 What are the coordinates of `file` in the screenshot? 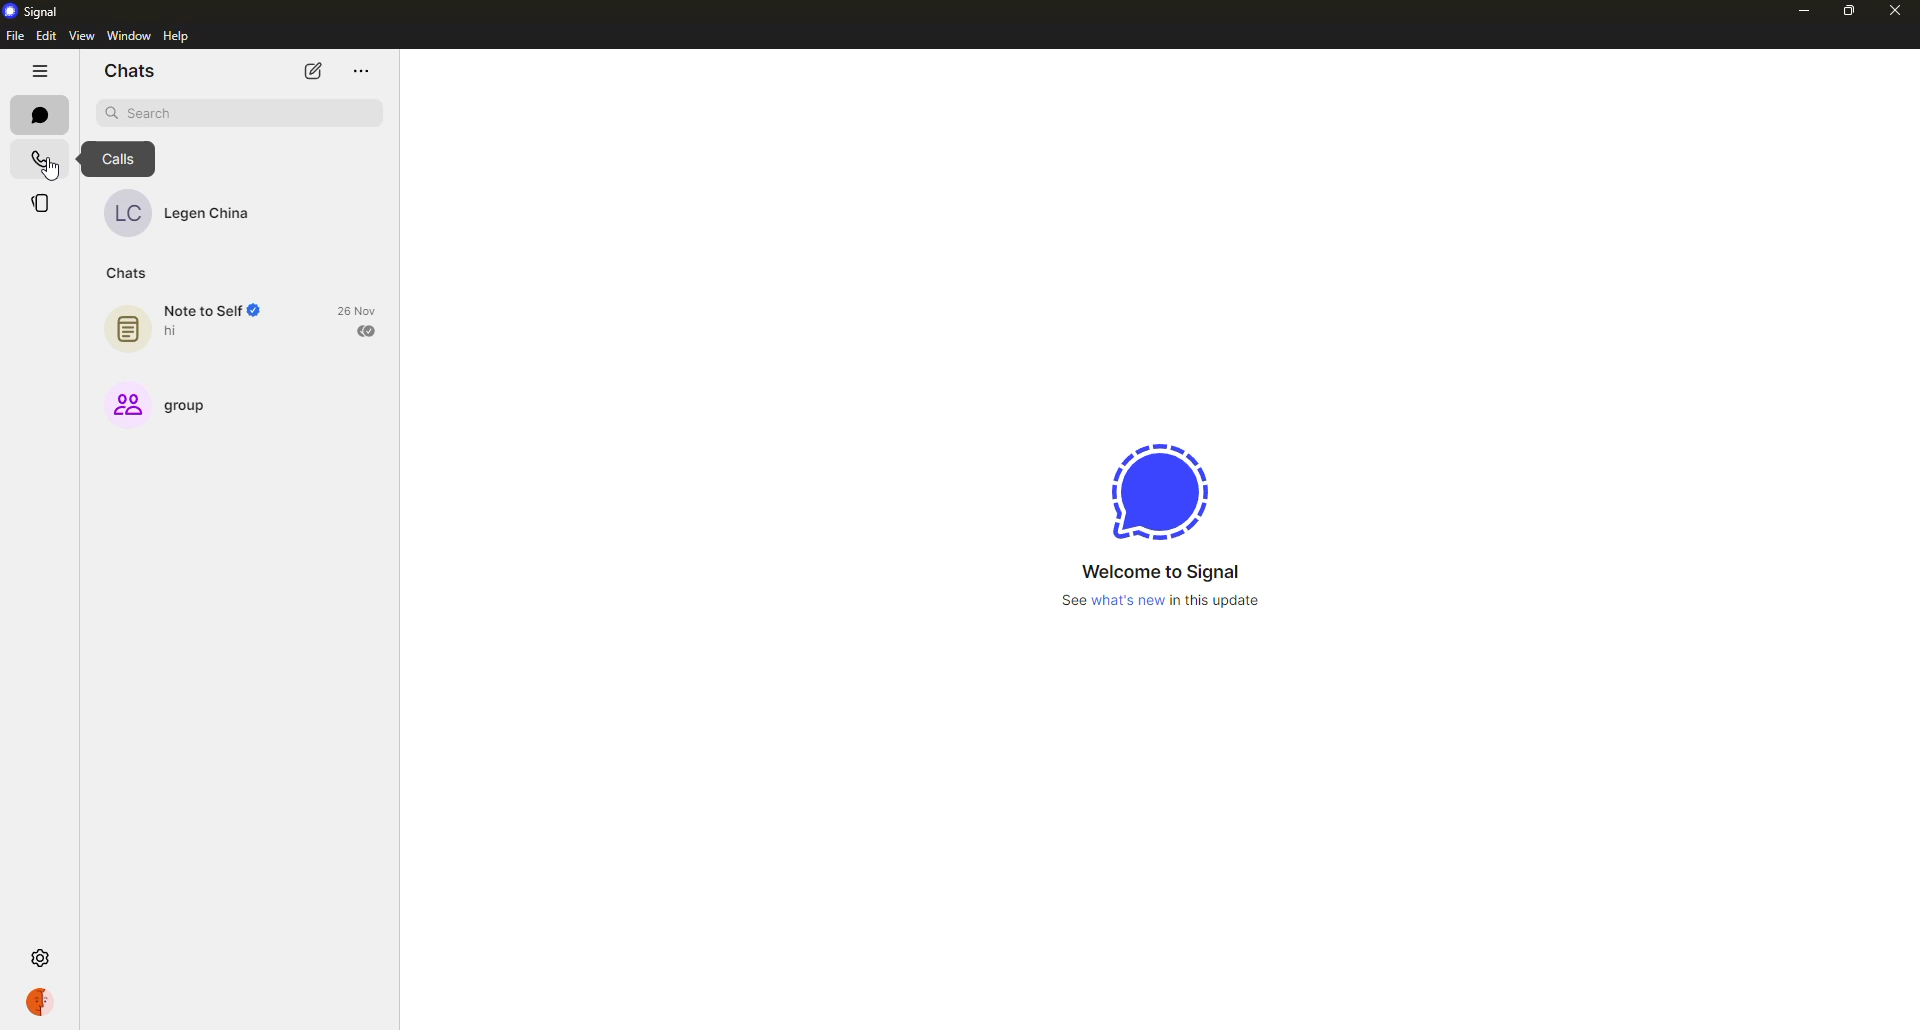 It's located at (14, 35).